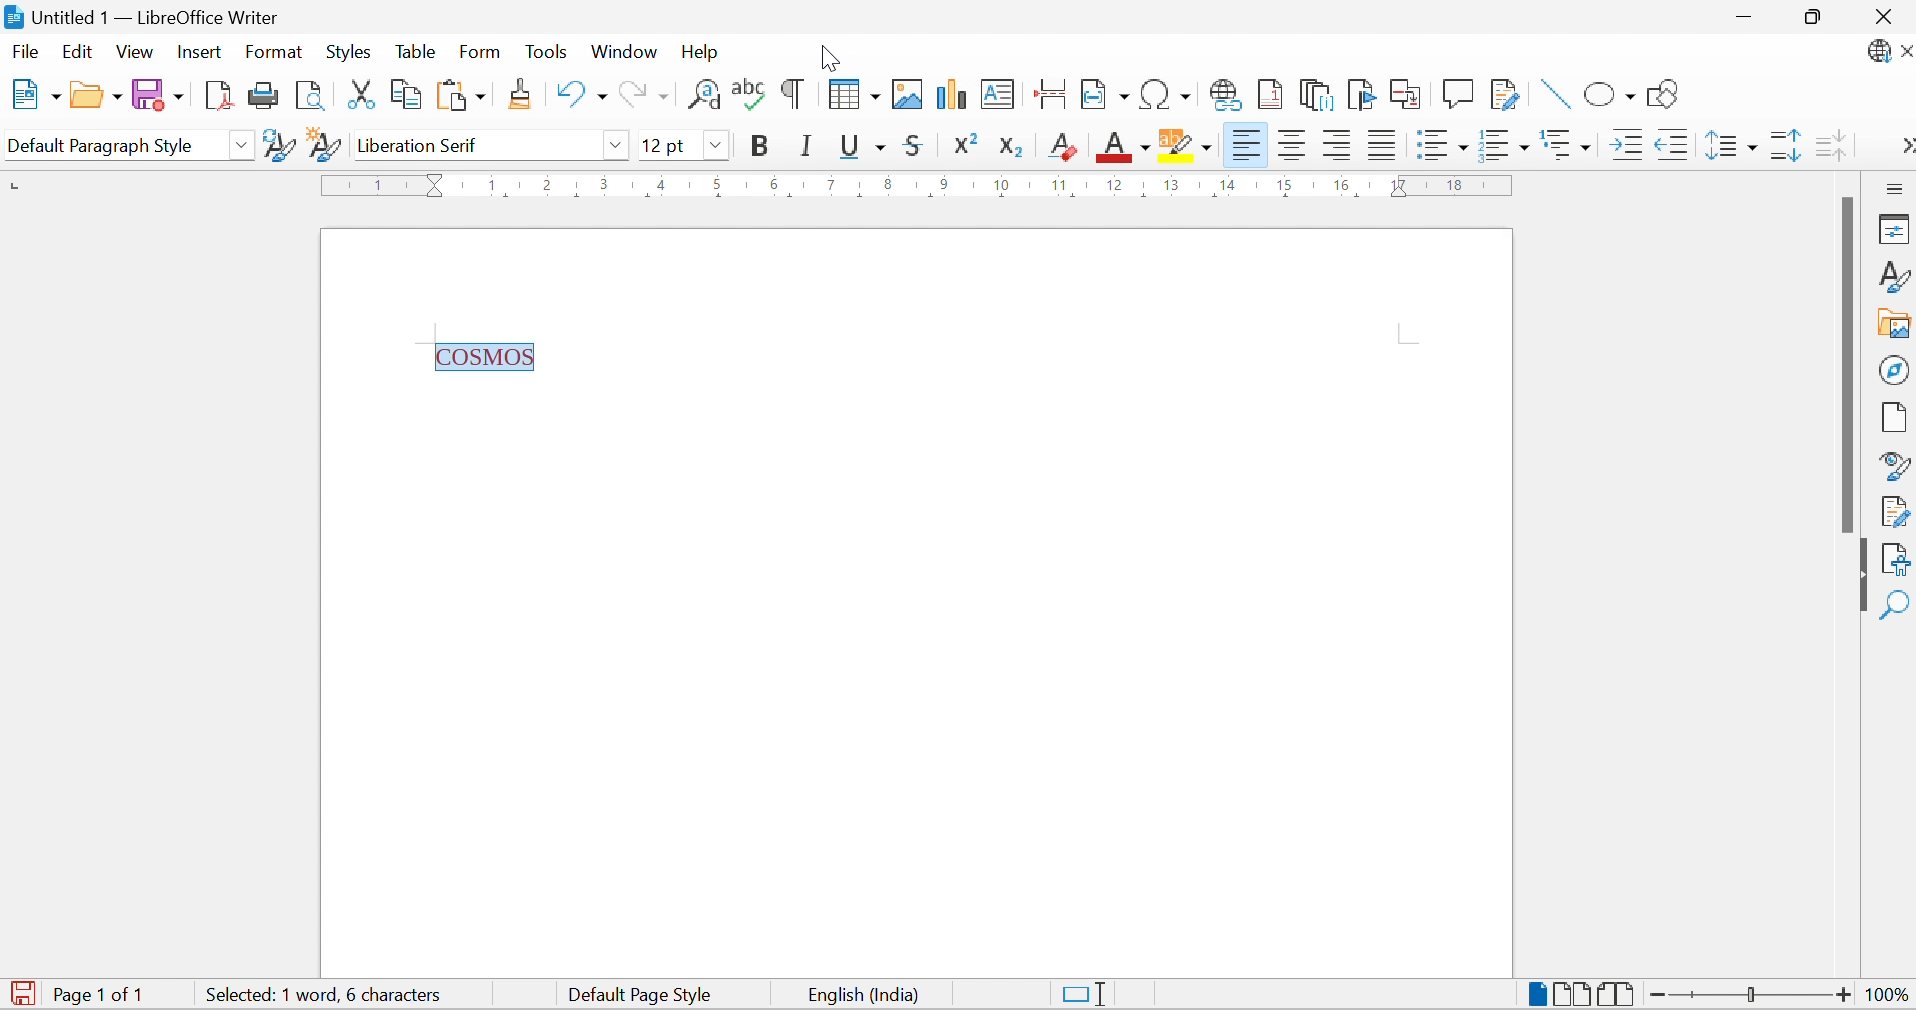  I want to click on Superscript, so click(972, 143).